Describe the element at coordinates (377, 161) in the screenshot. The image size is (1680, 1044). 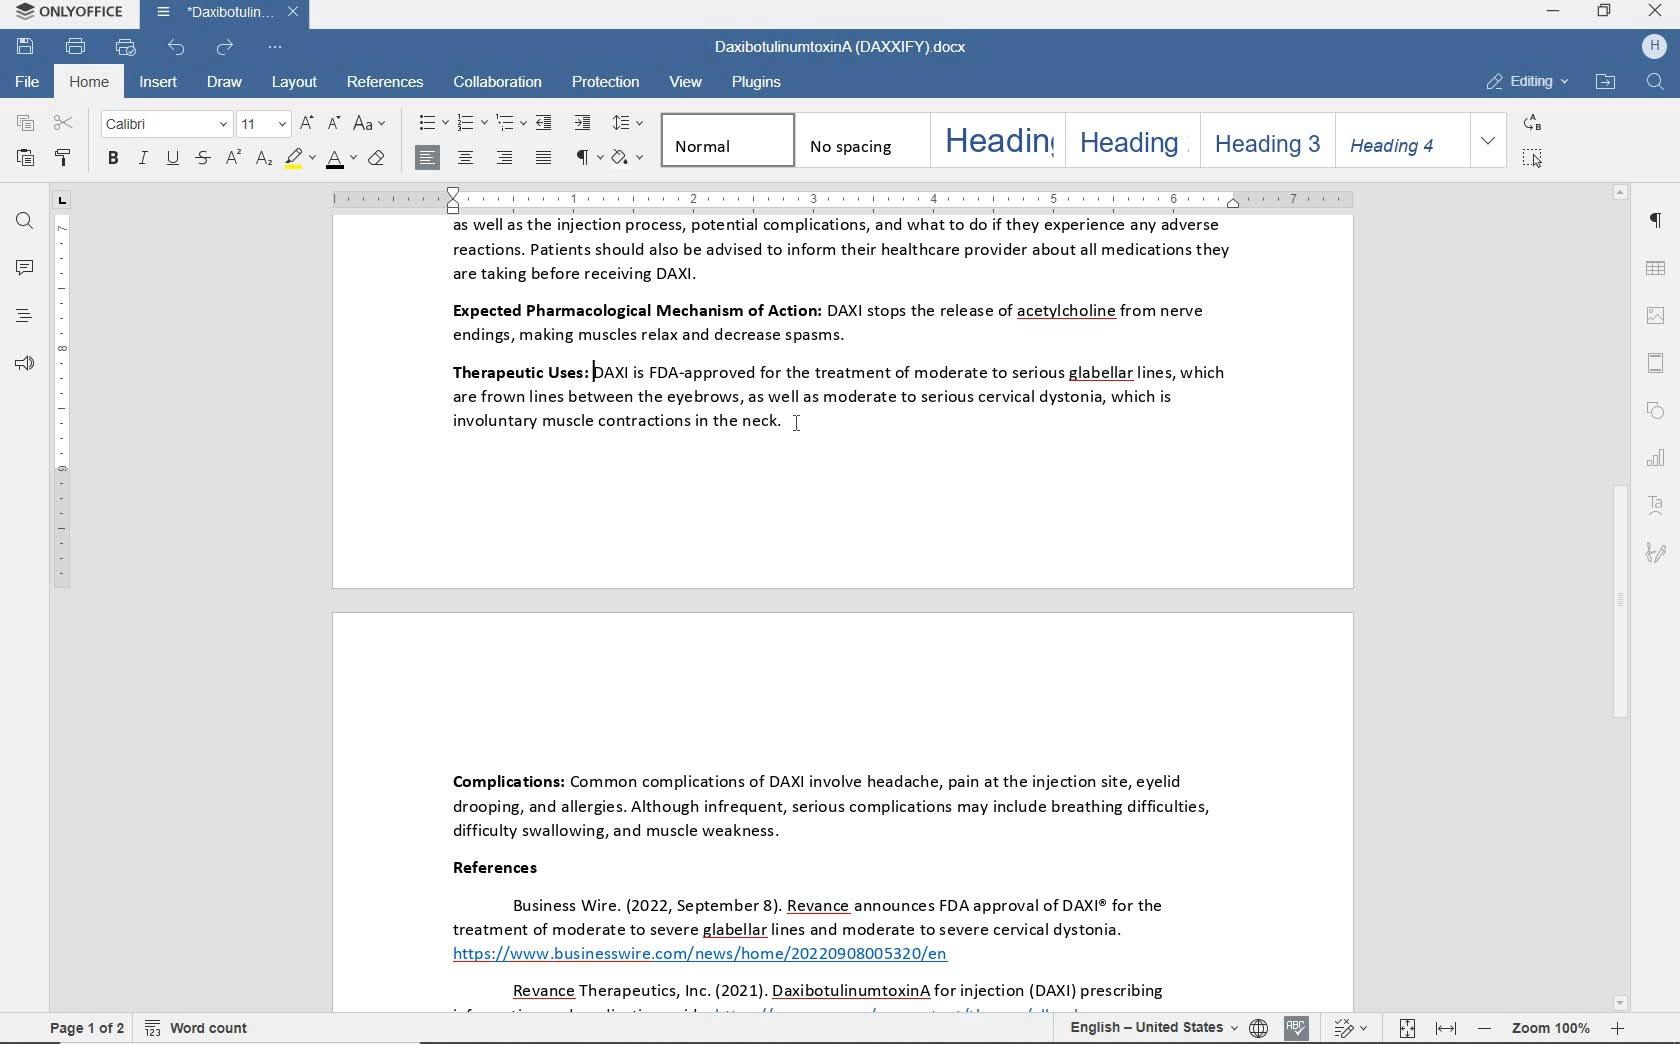
I see `clear style` at that location.